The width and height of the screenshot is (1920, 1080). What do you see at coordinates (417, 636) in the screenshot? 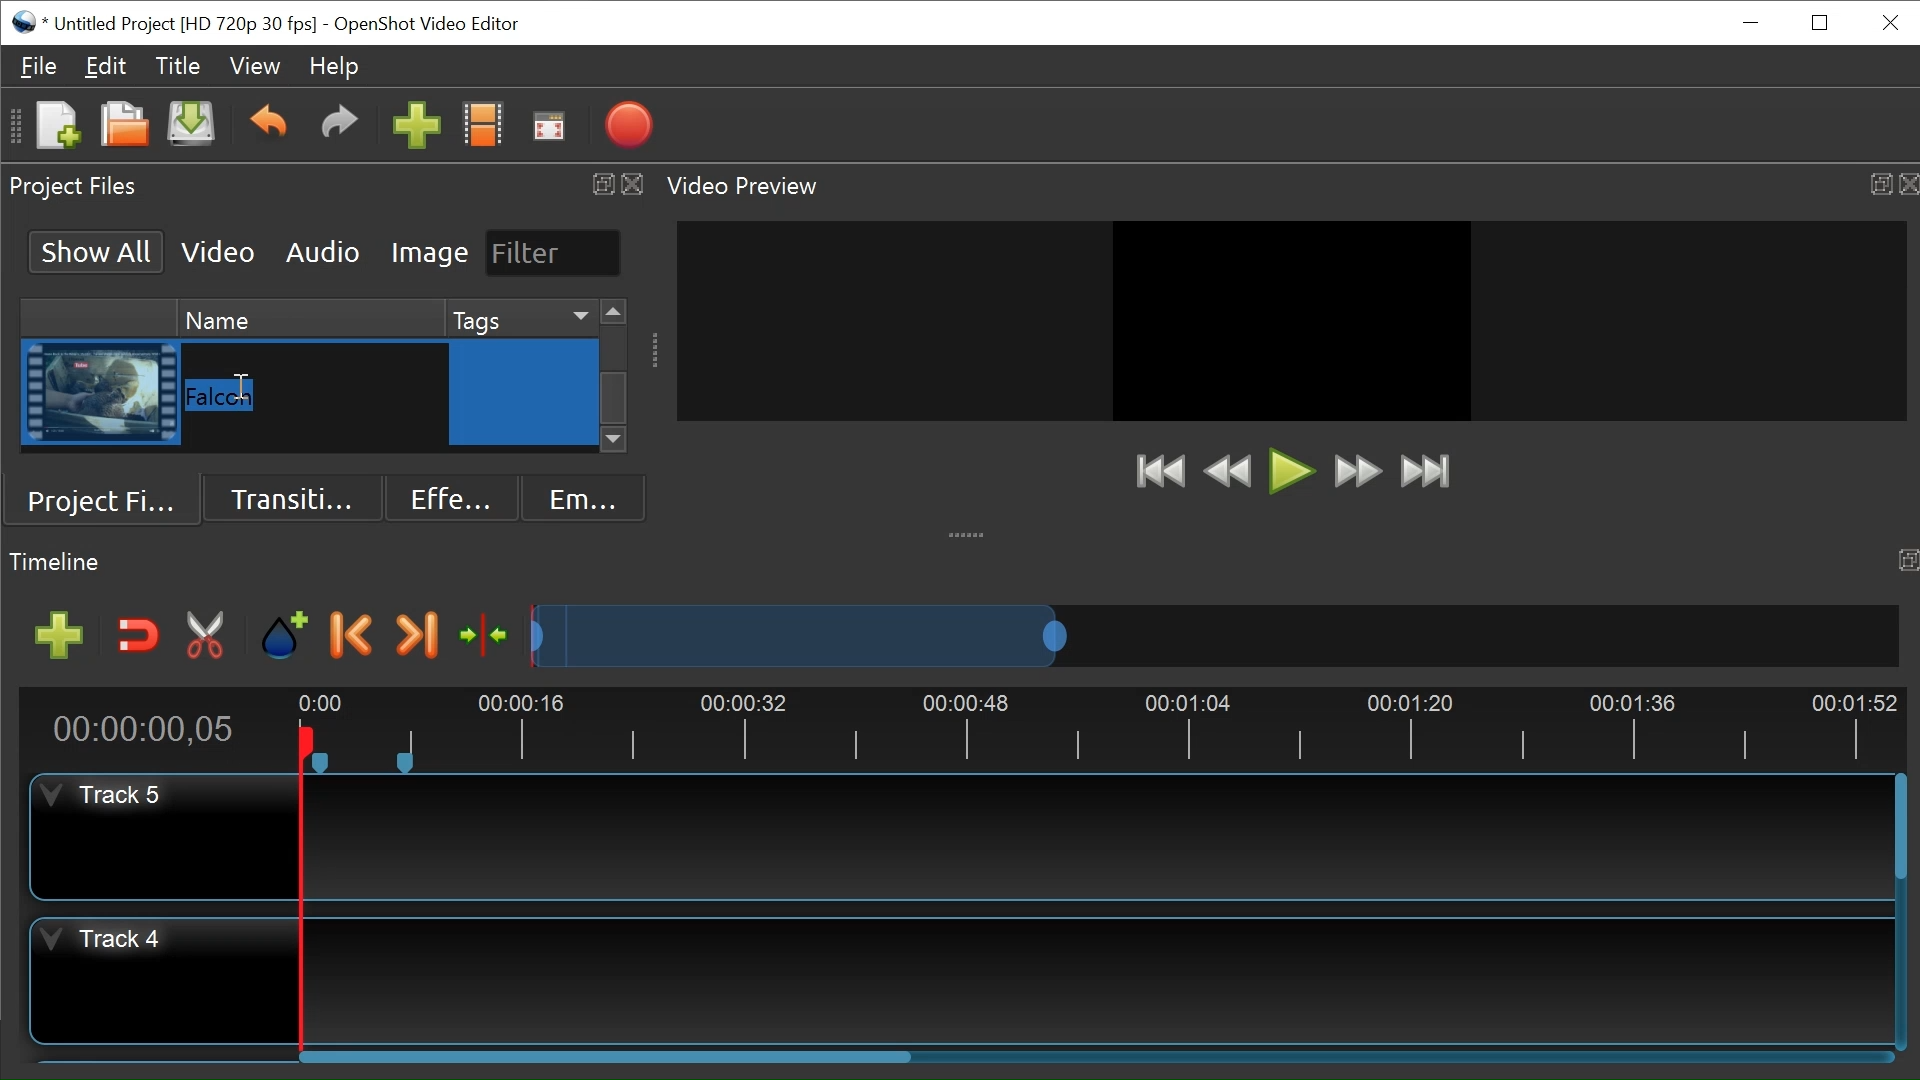
I see `Next Marker` at bounding box center [417, 636].